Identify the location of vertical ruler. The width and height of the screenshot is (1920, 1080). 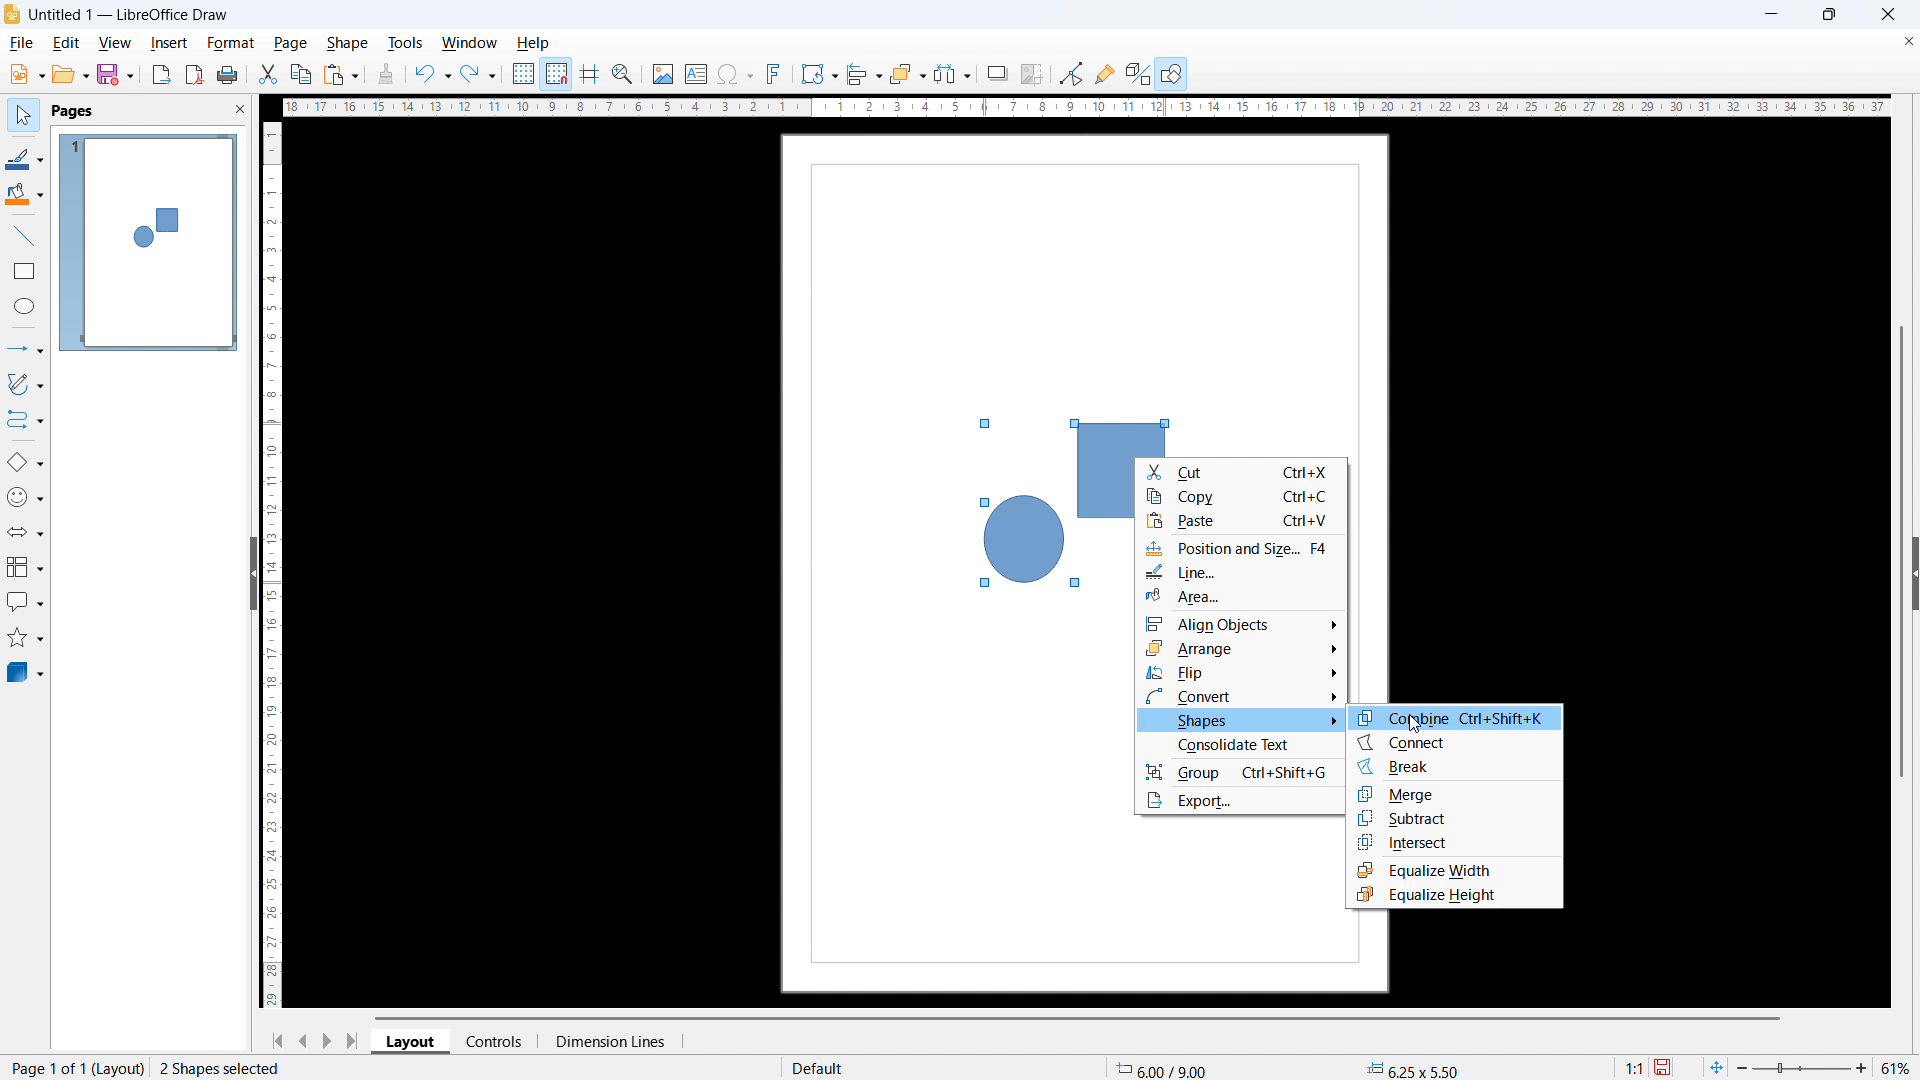
(270, 565).